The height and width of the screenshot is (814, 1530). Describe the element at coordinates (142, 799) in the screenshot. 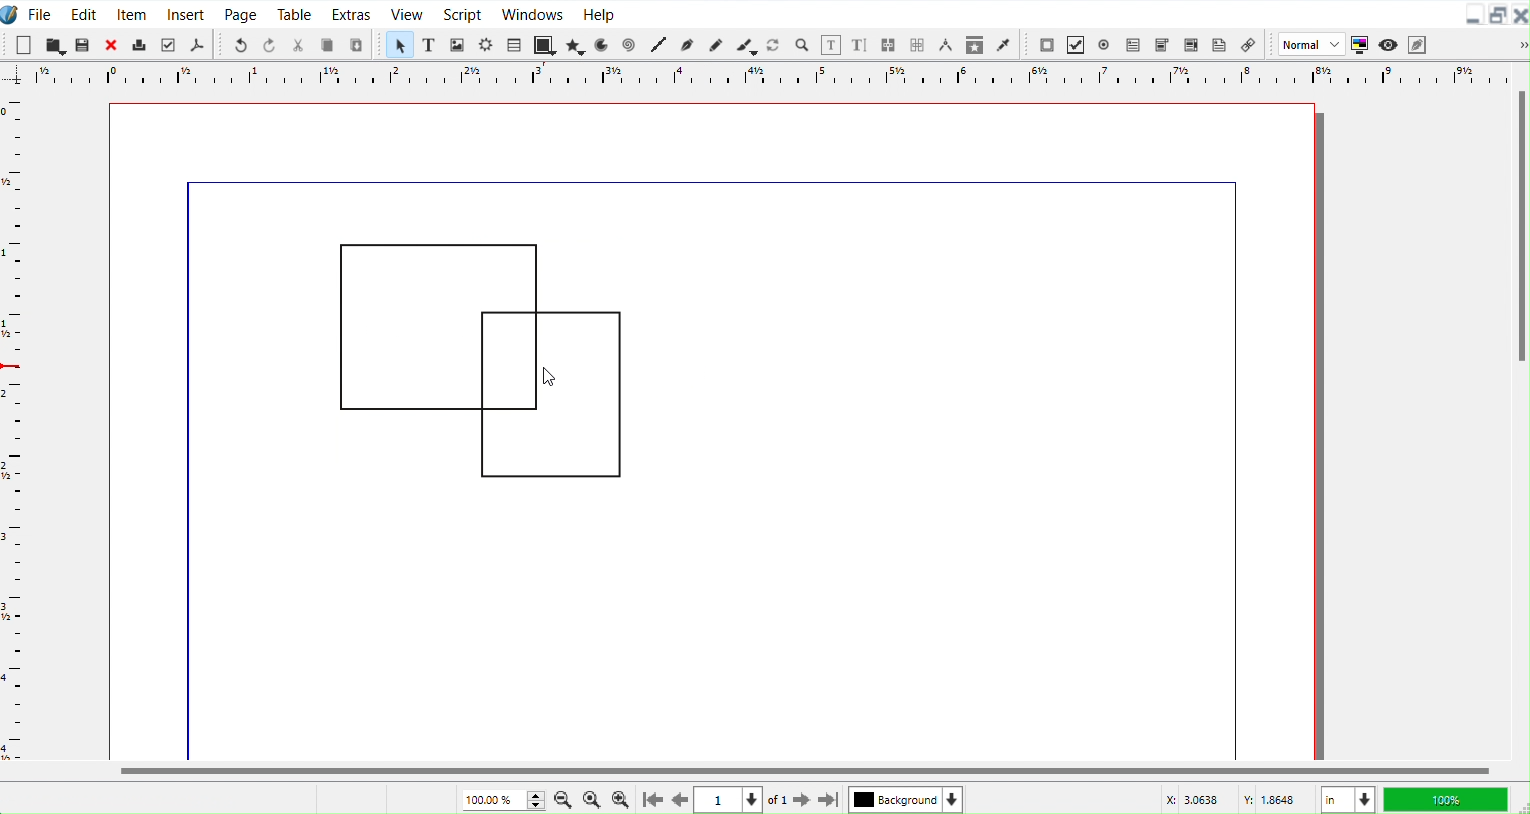

I see `Poligon selected : Size = 1.3755 in x 1.1558 in’` at that location.